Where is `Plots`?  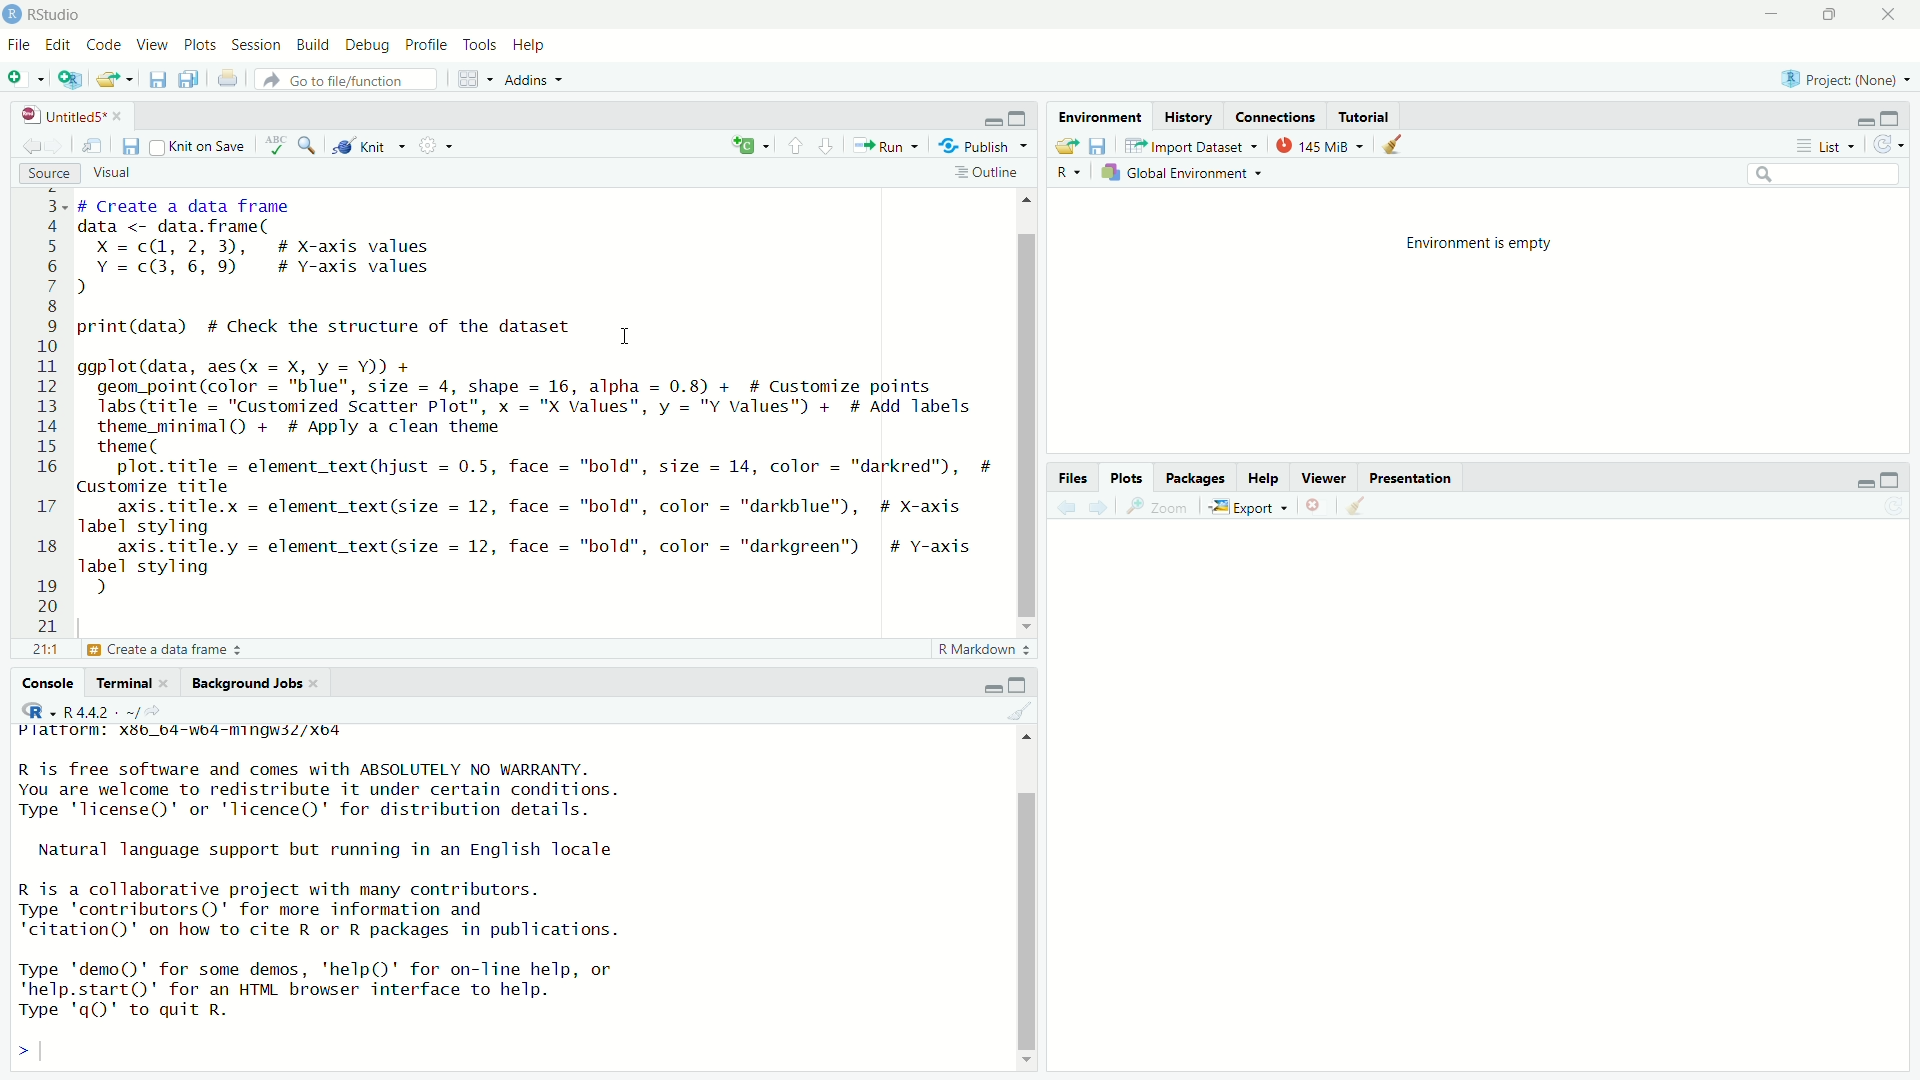 Plots is located at coordinates (203, 46).